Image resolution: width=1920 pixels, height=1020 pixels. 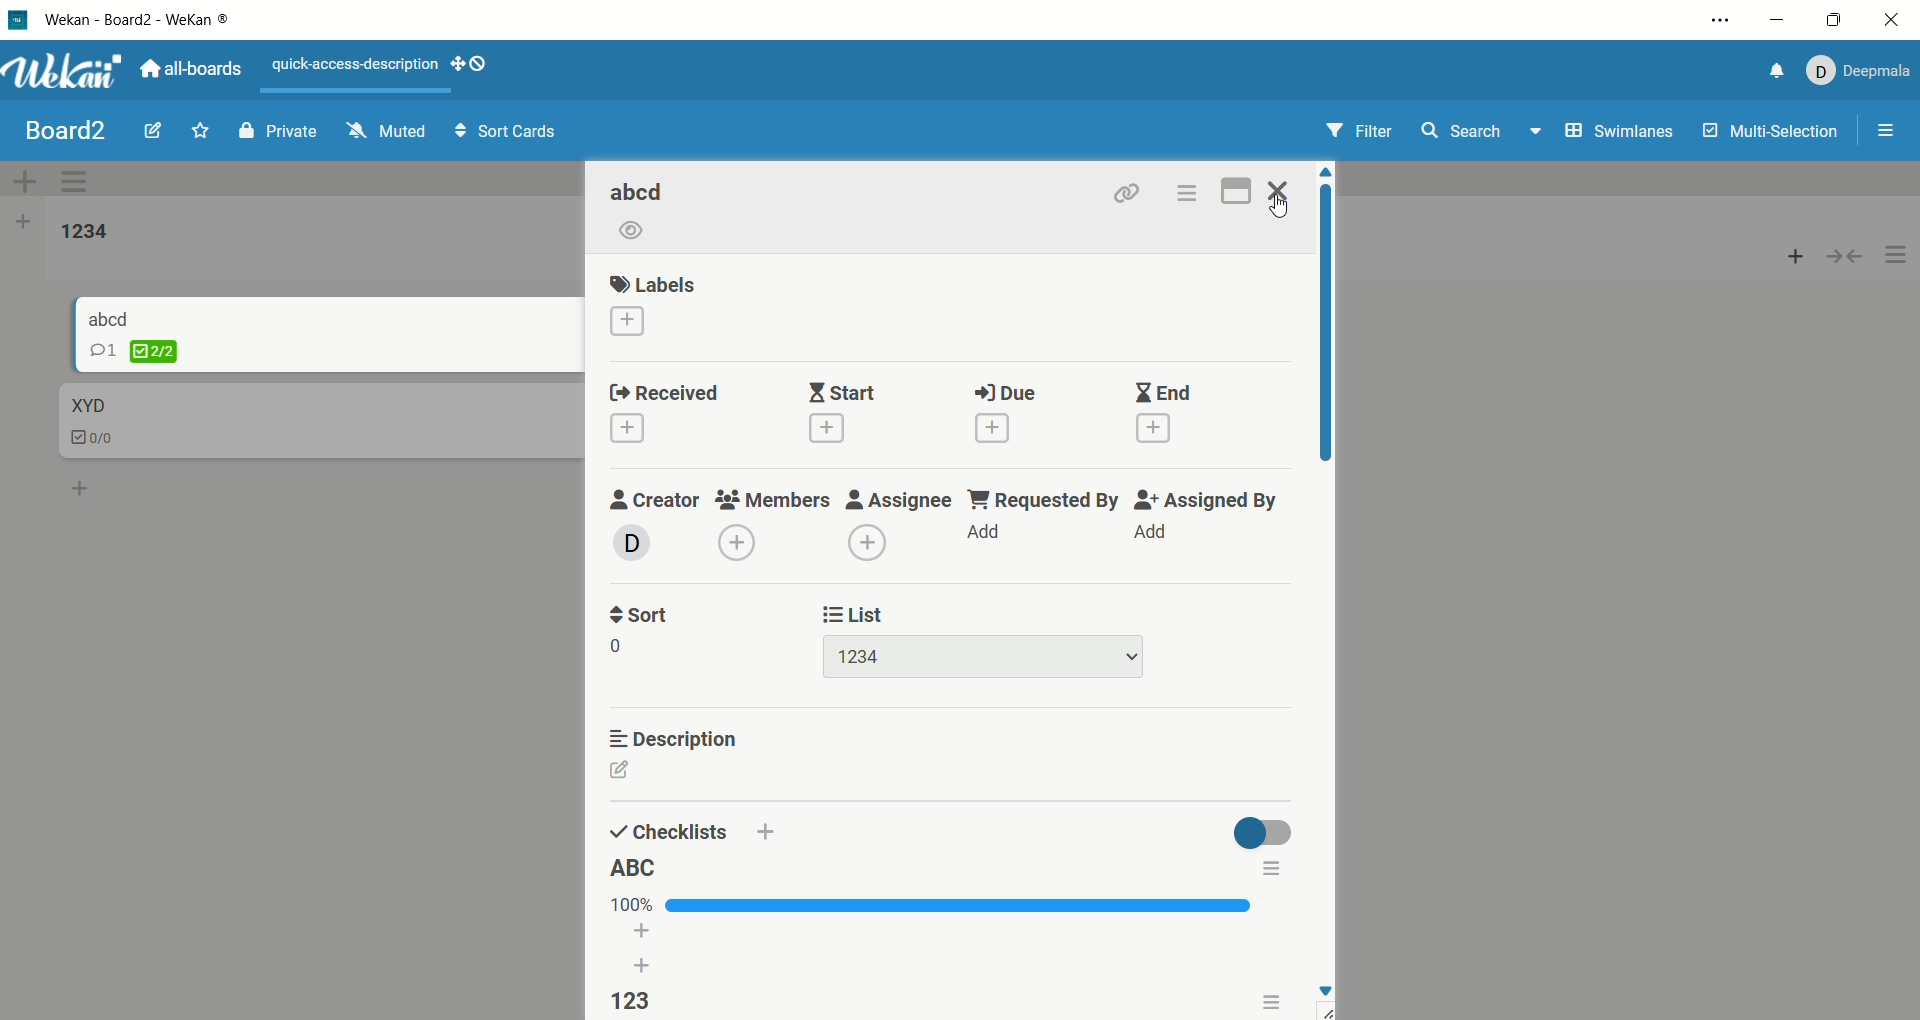 I want to click on minimize, so click(x=1779, y=23).